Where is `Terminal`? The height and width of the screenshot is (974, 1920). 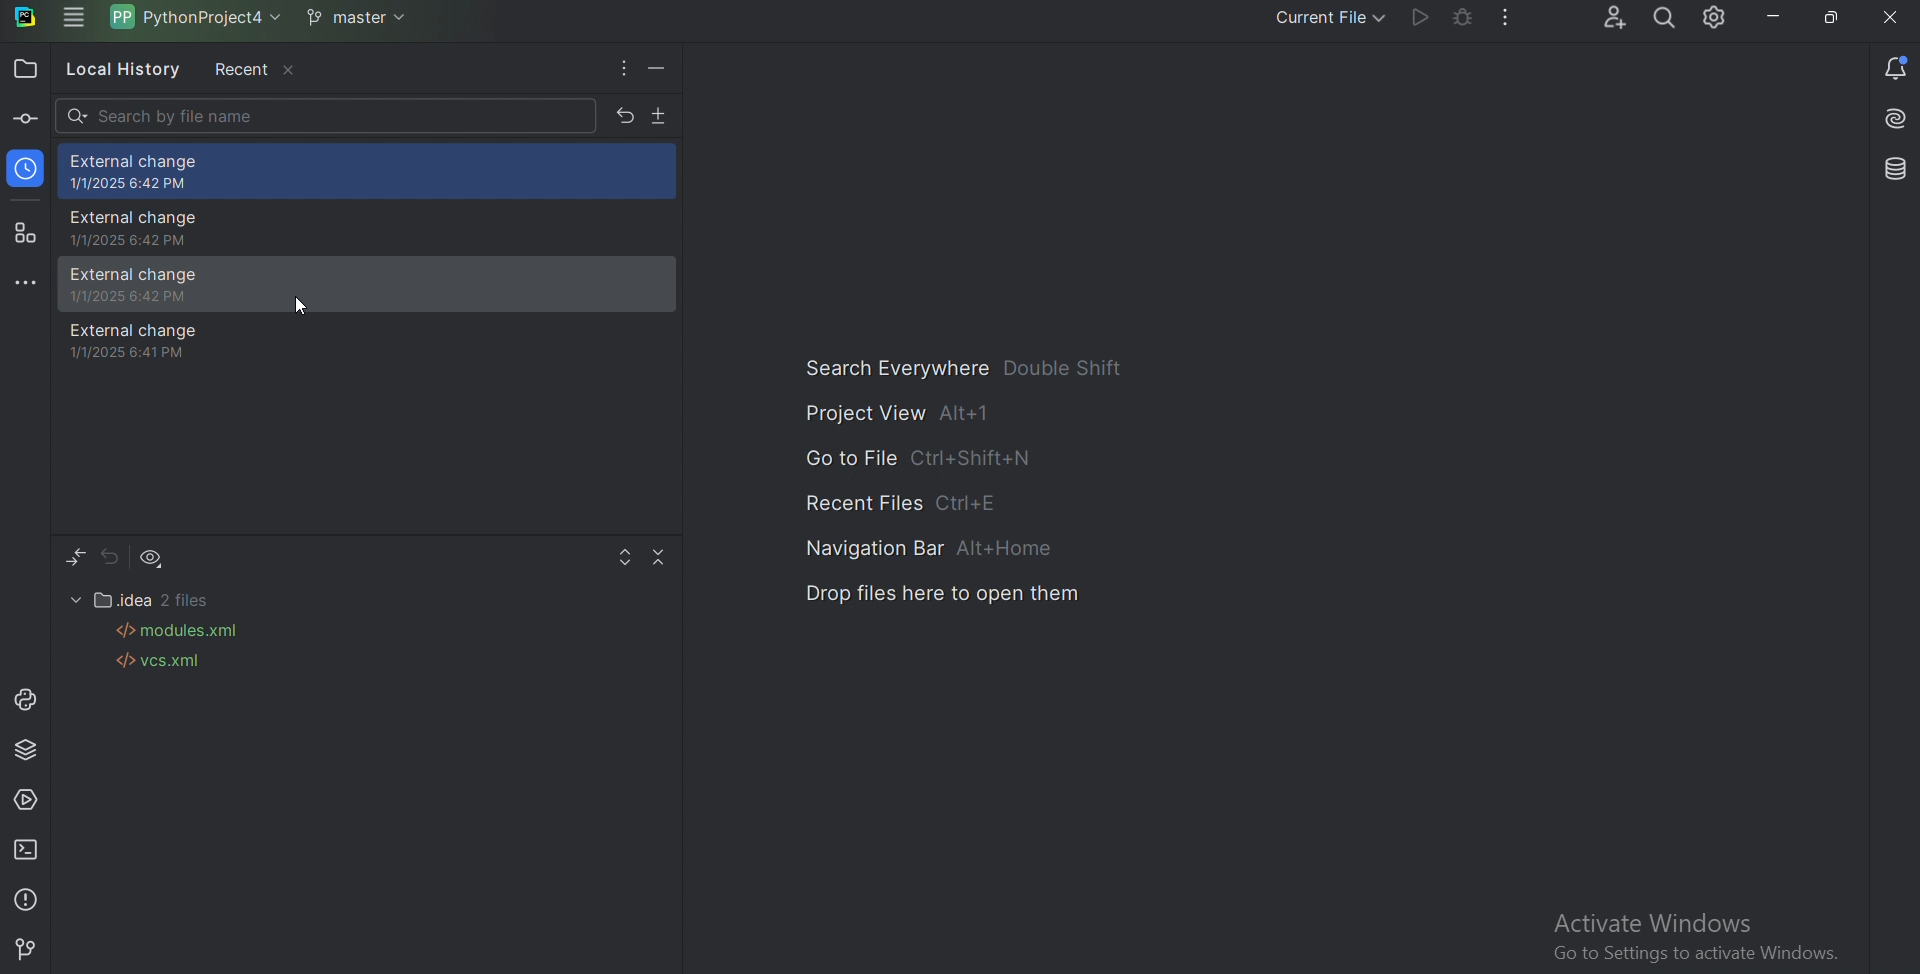 Terminal is located at coordinates (28, 851).